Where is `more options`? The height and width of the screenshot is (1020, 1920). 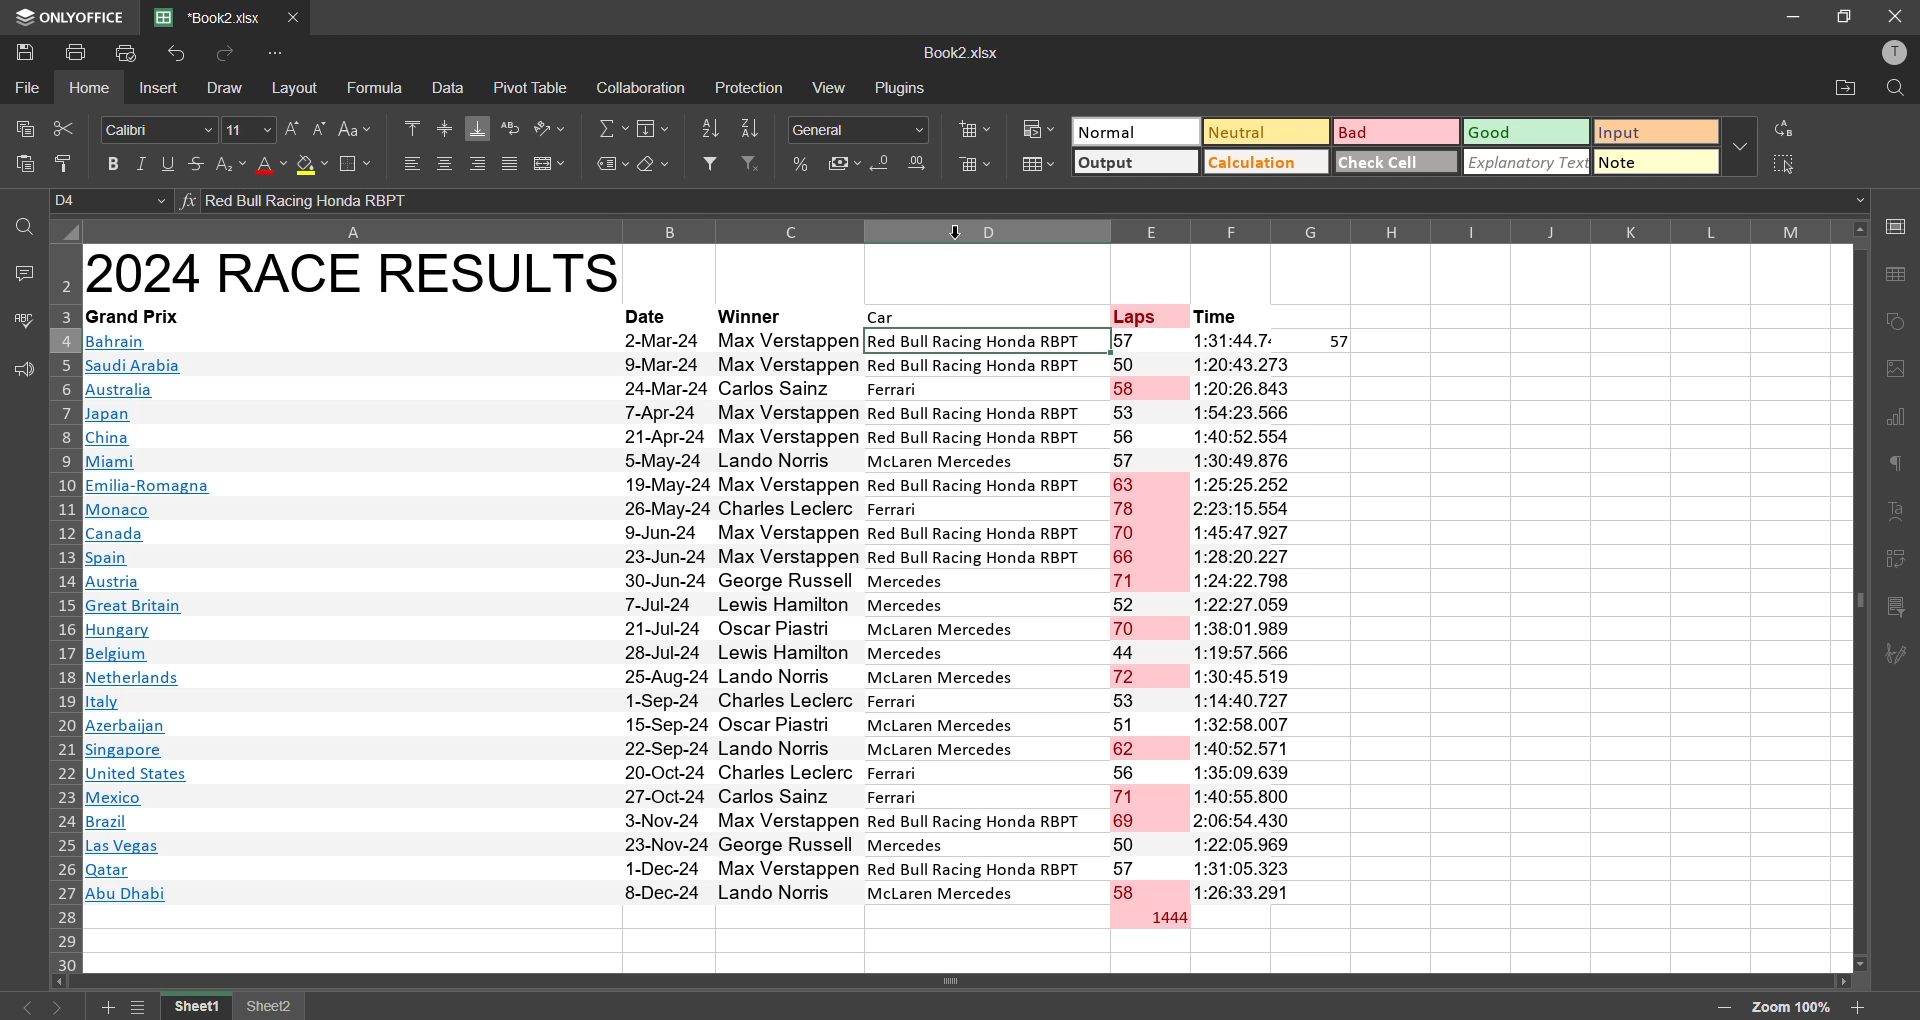
more options is located at coordinates (1739, 145).